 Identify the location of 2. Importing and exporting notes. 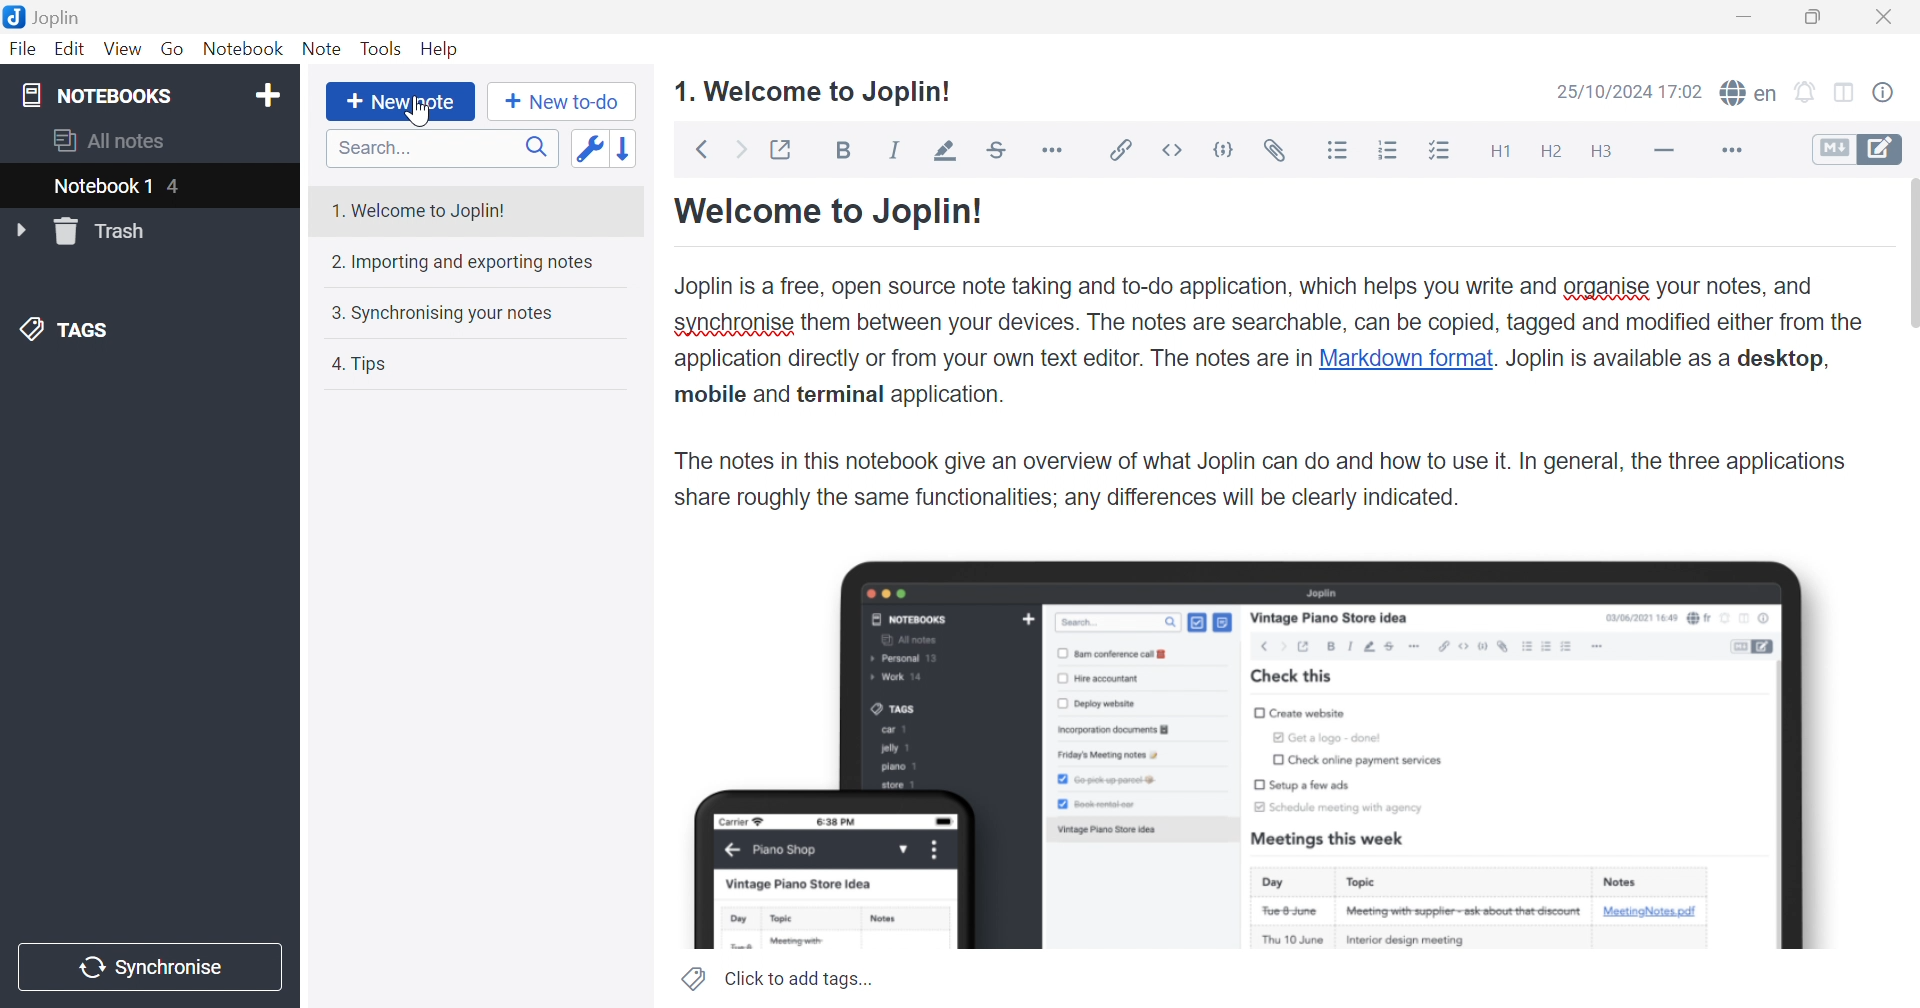
(466, 261).